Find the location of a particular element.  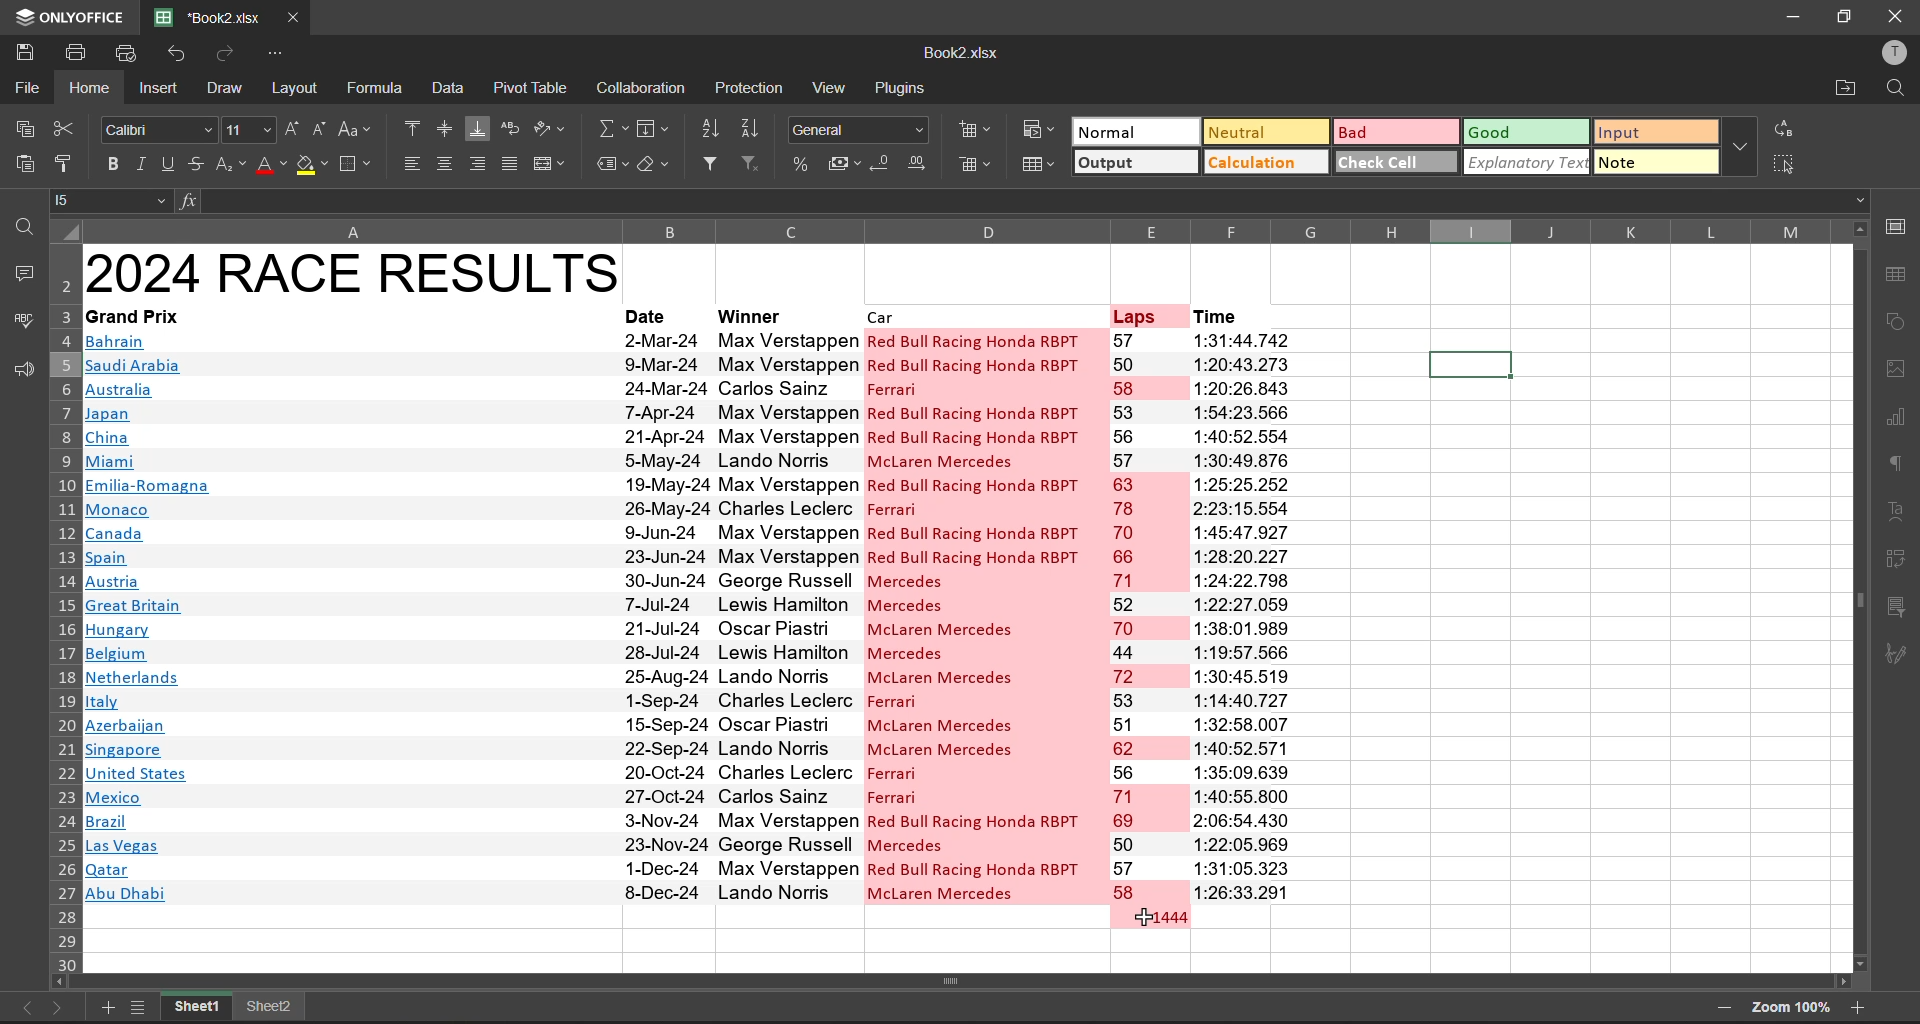

conditional formatting is located at coordinates (1039, 135).